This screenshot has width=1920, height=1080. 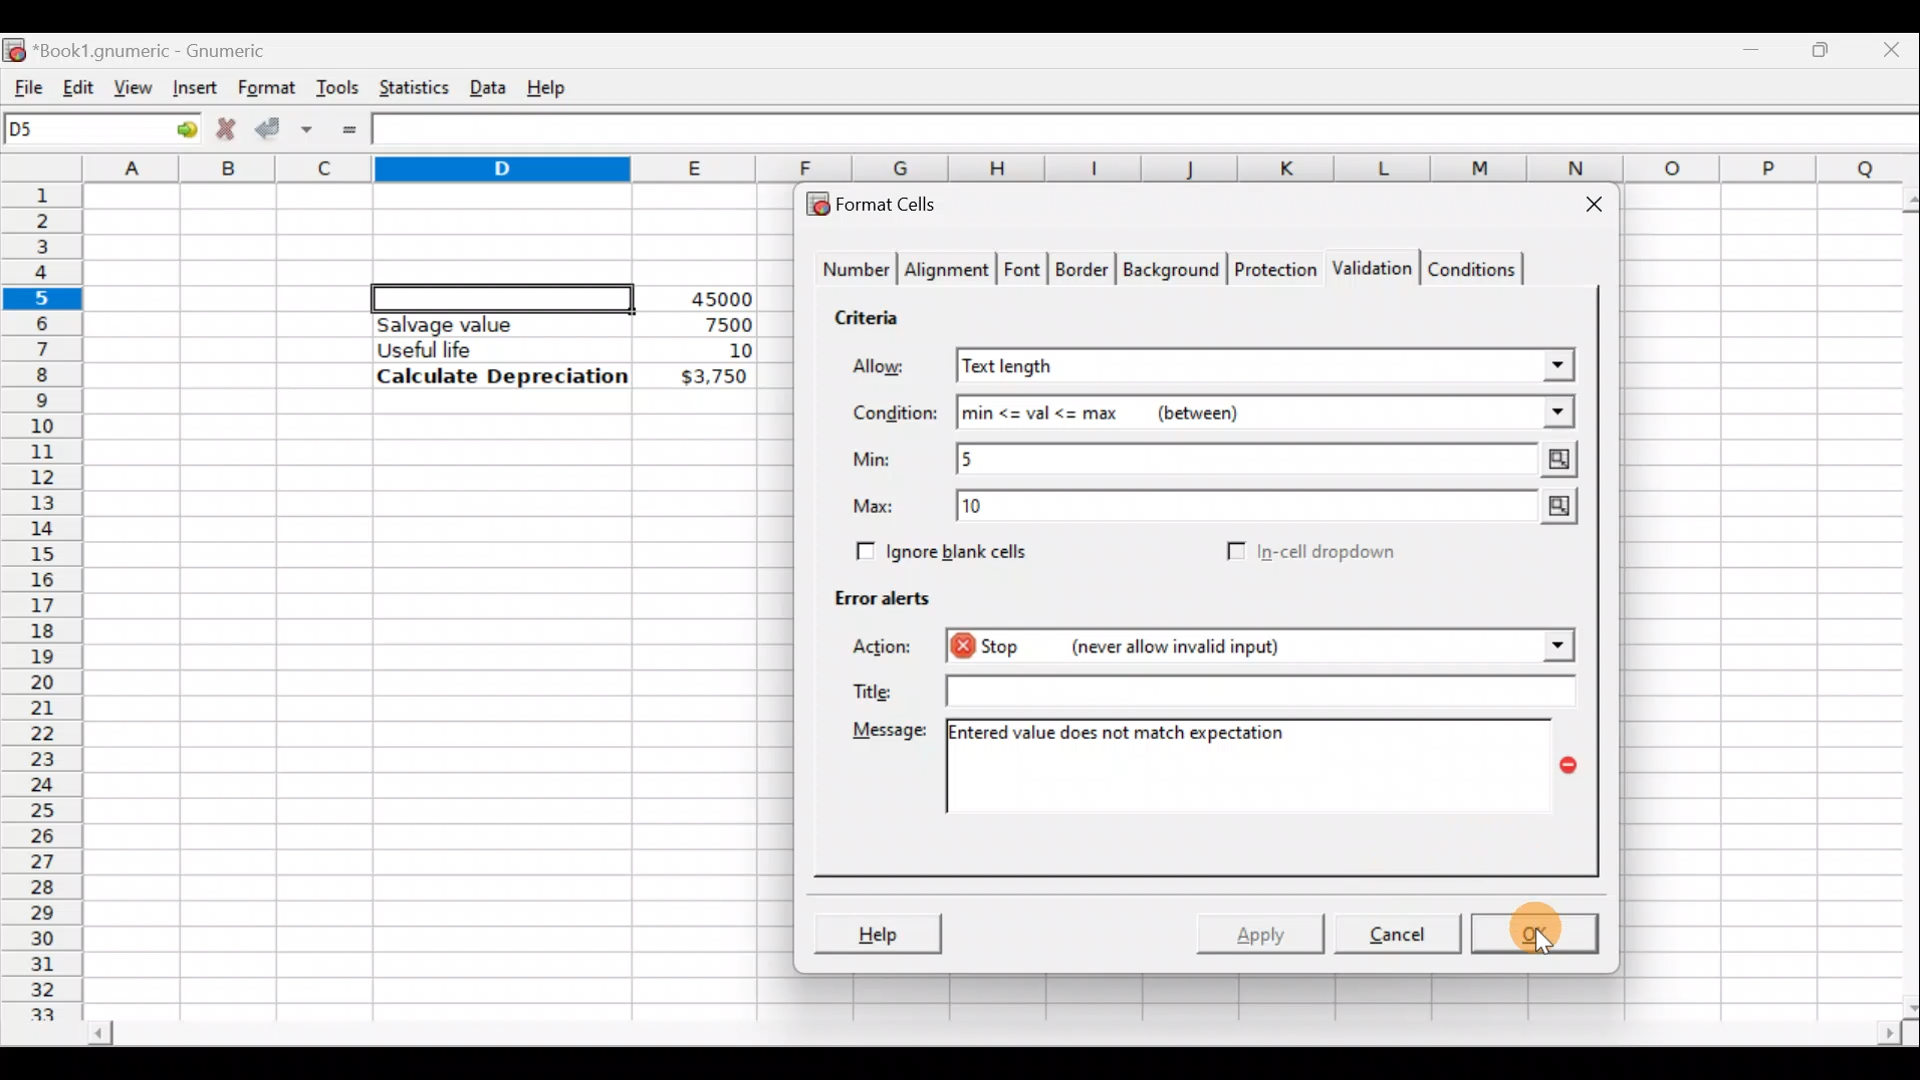 I want to click on Format, so click(x=265, y=88).